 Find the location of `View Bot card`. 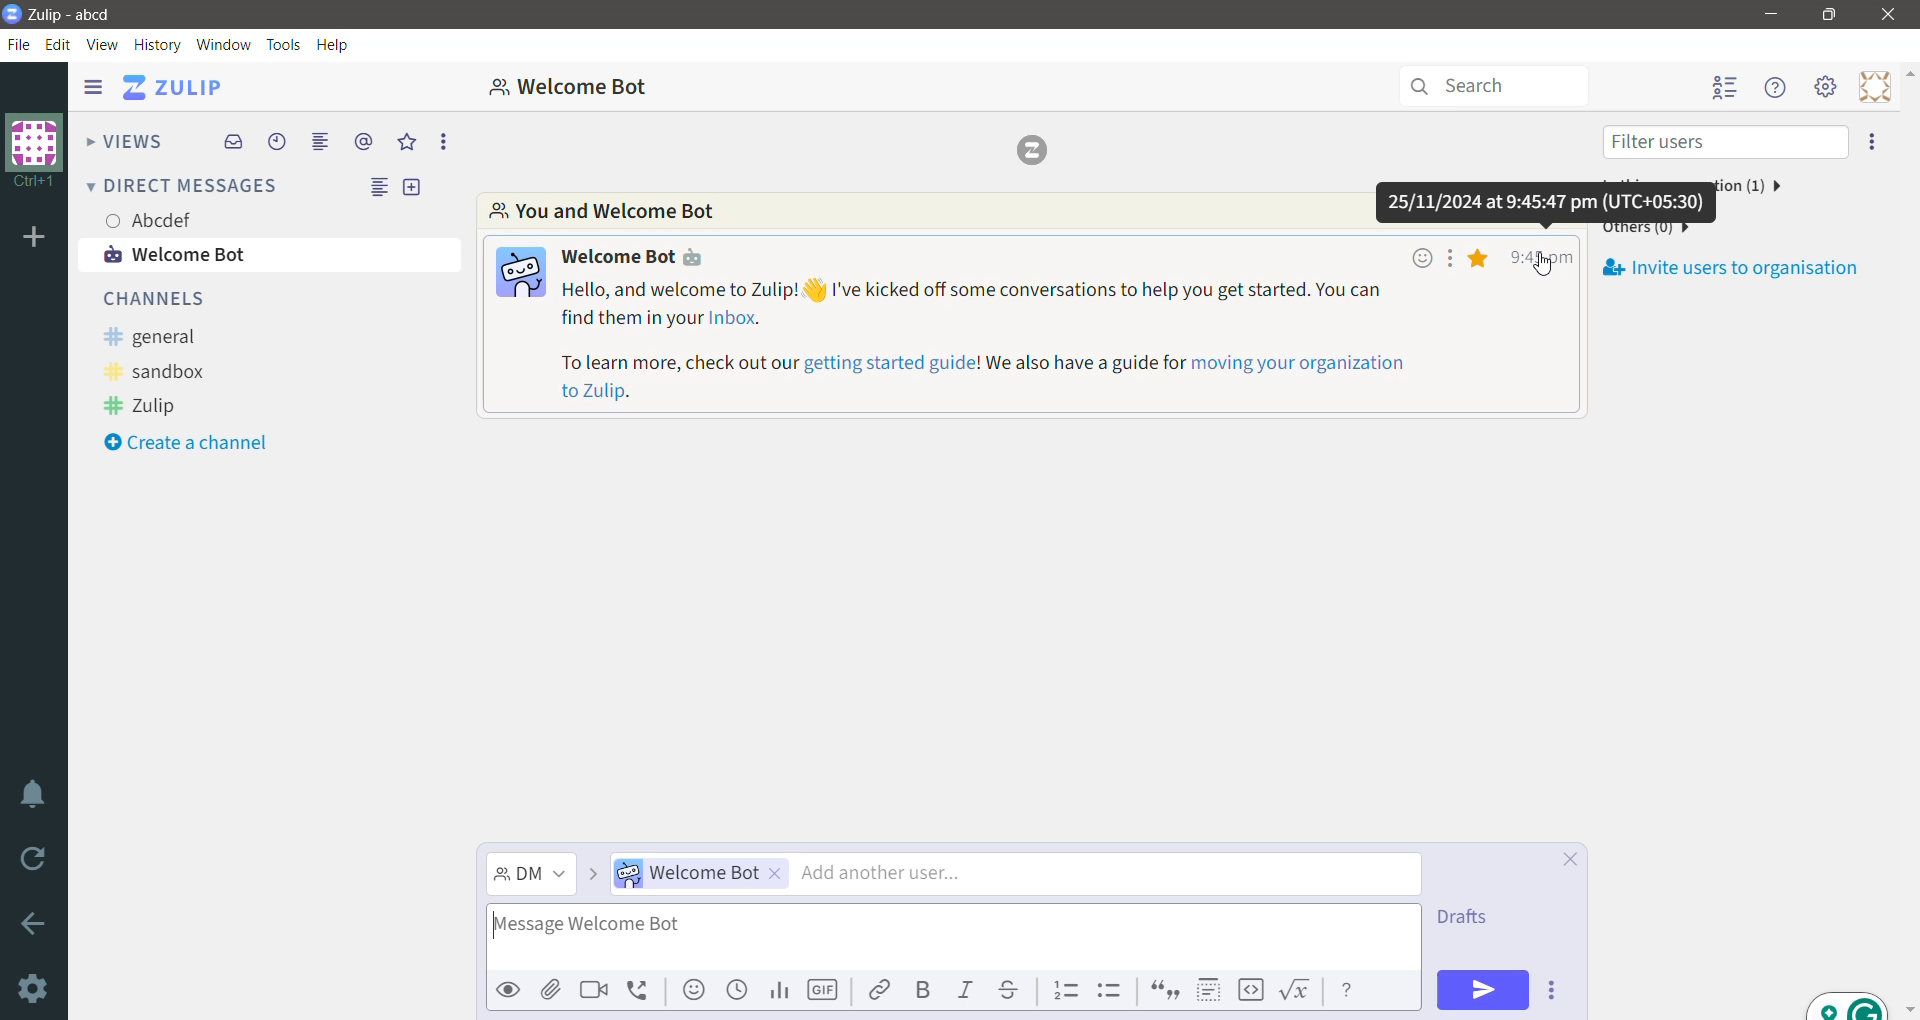

View Bot card is located at coordinates (639, 255).